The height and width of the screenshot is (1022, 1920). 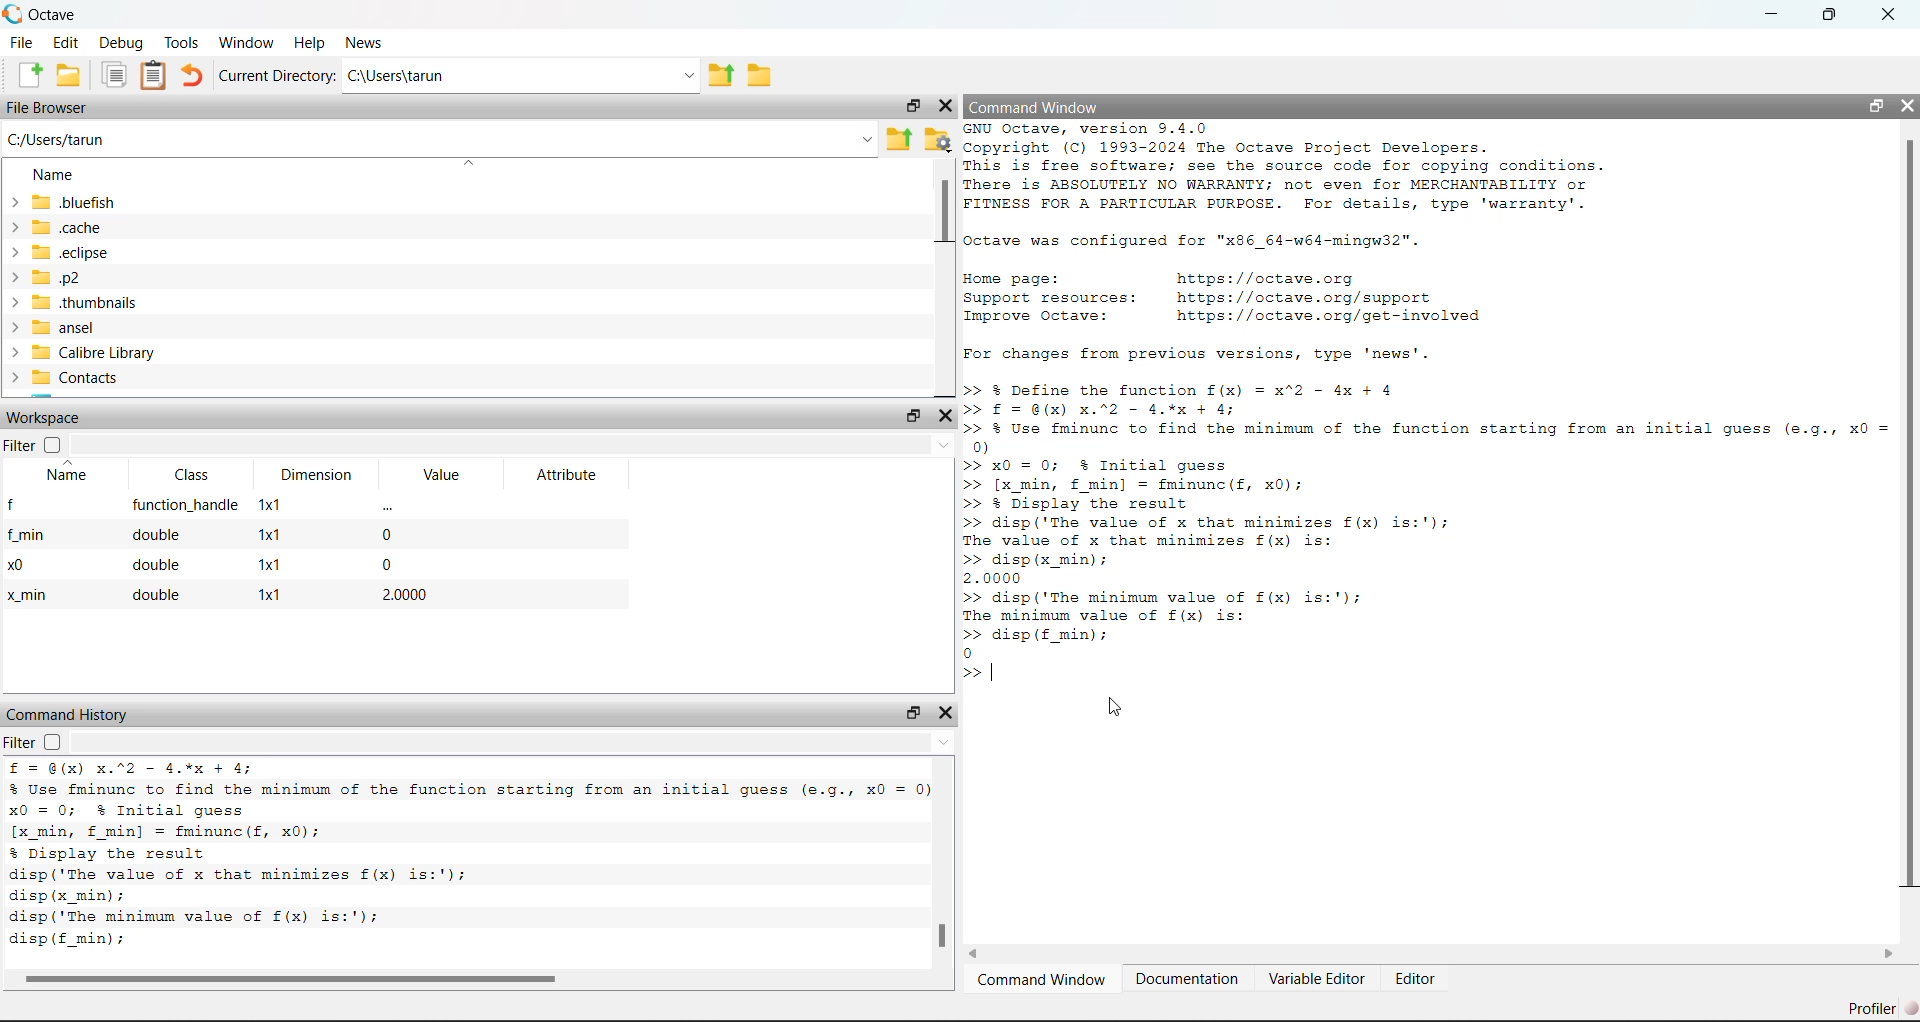 I want to click on Scrollbar, so click(x=1906, y=518).